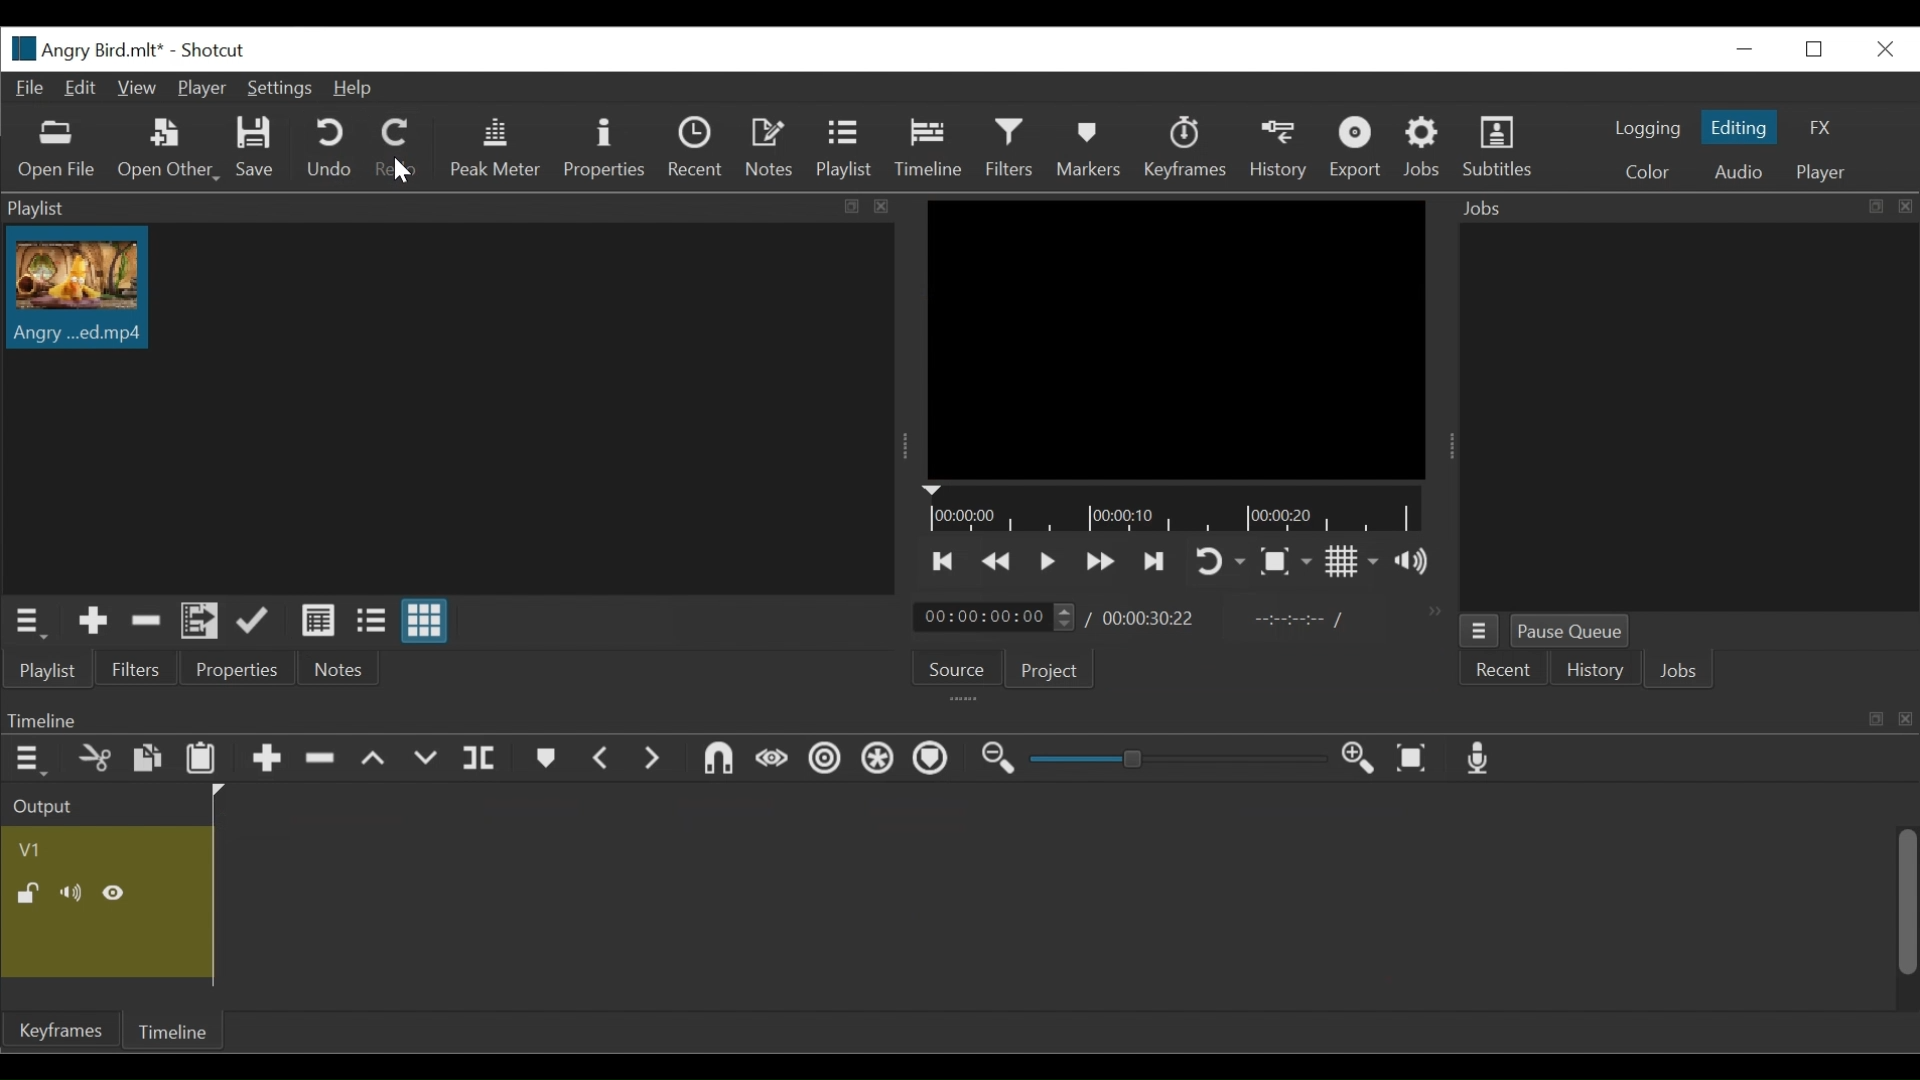 This screenshot has width=1920, height=1080. I want to click on Timeline, so click(177, 1029).